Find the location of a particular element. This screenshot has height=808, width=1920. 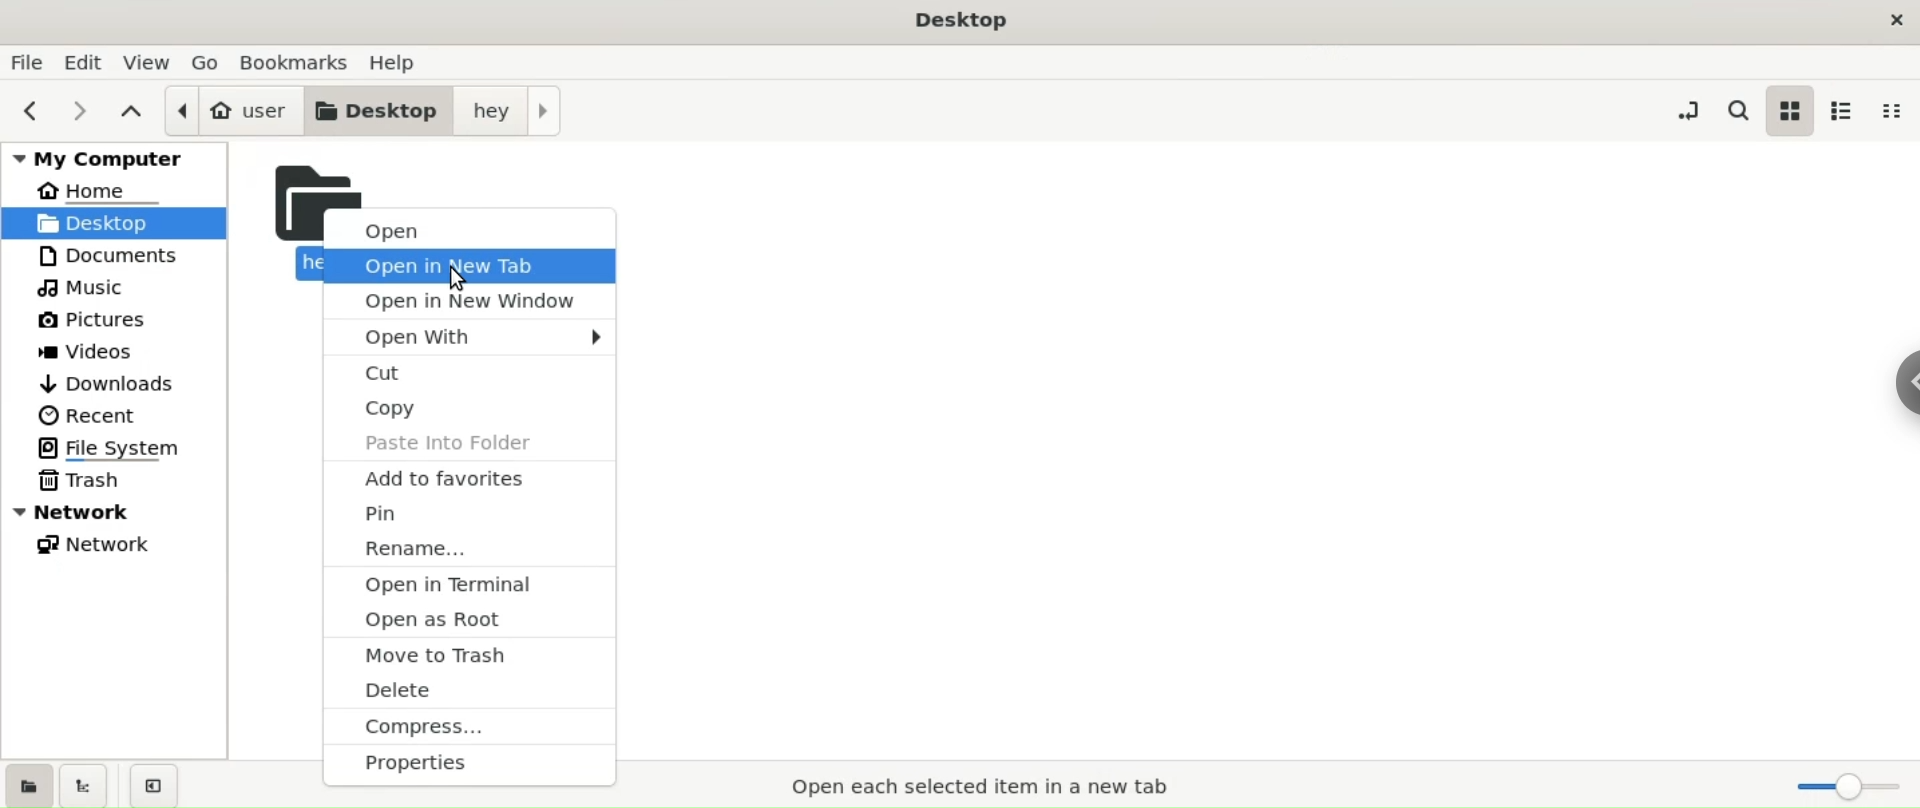

open selected item in new tab is located at coordinates (981, 786).